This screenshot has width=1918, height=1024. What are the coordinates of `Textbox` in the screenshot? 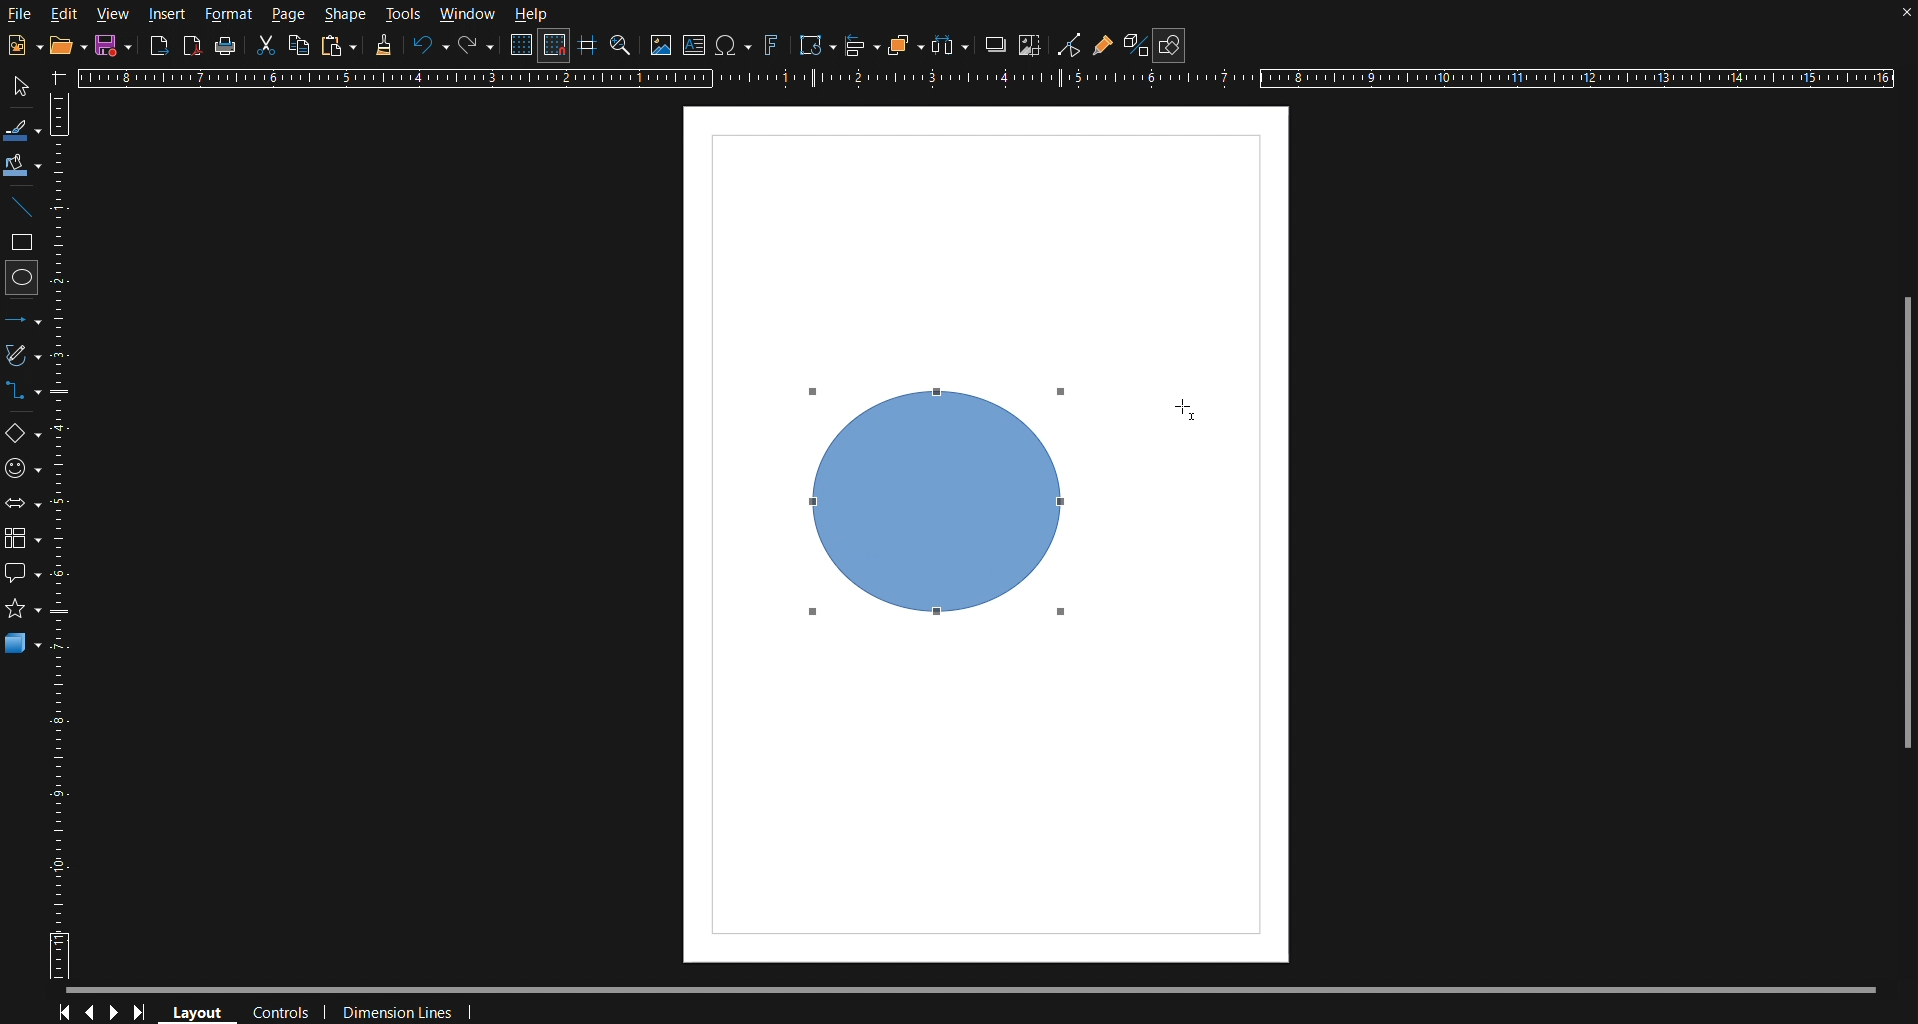 It's located at (696, 45).